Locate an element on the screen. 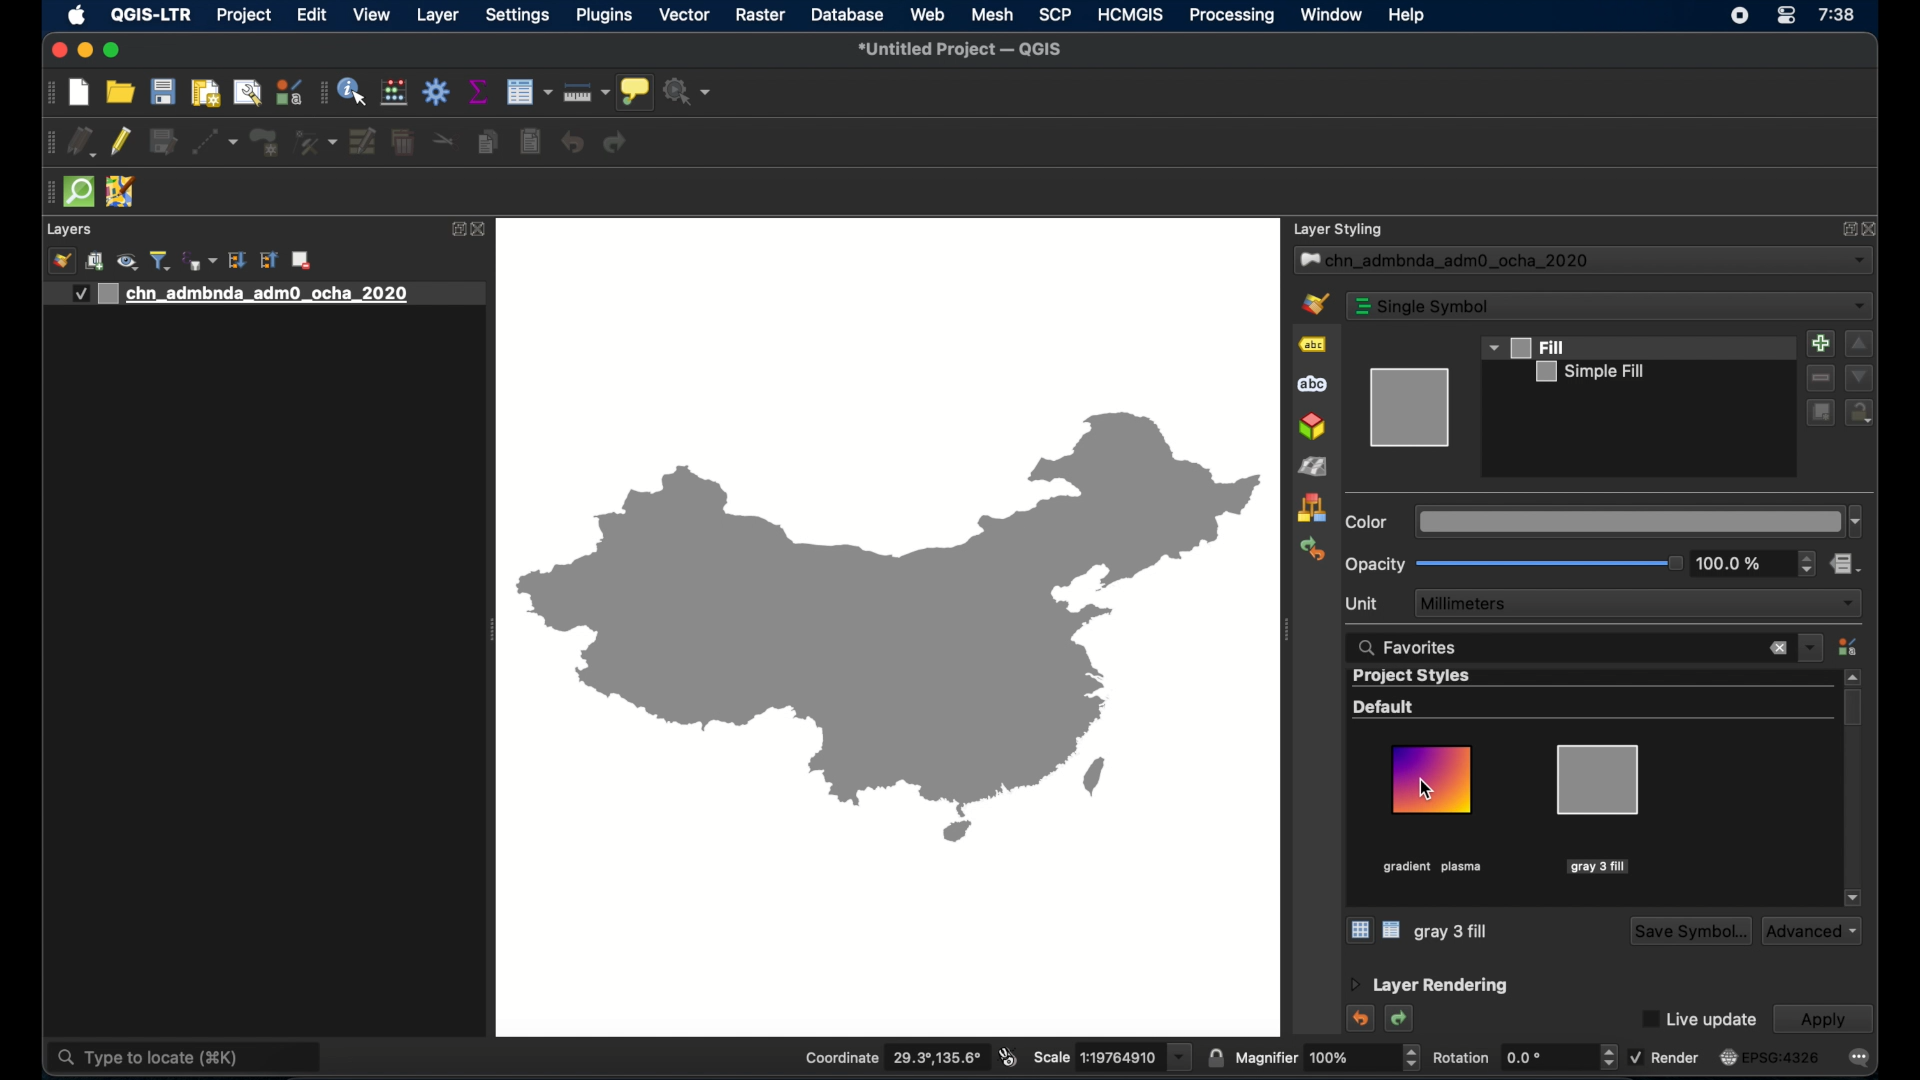  new is located at coordinates (80, 93).